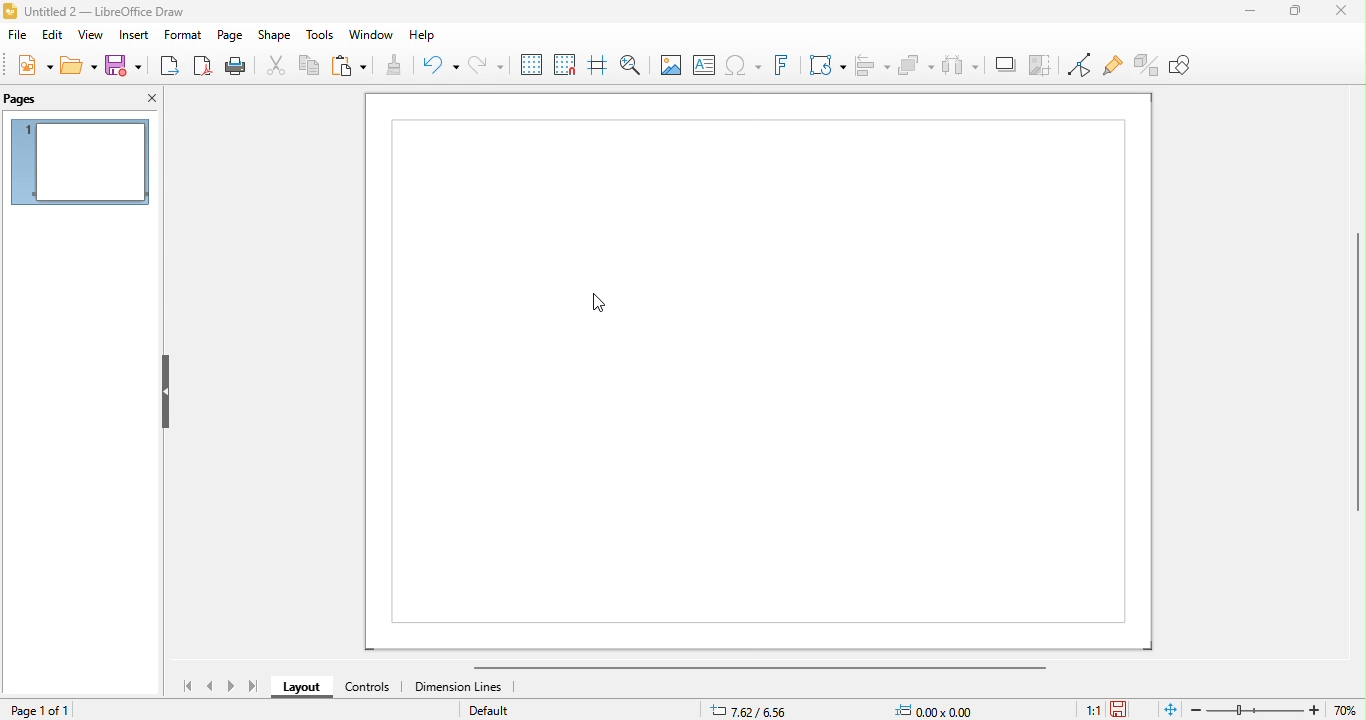 The height and width of the screenshot is (720, 1366). Describe the element at coordinates (1278, 709) in the screenshot. I see `zoom` at that location.